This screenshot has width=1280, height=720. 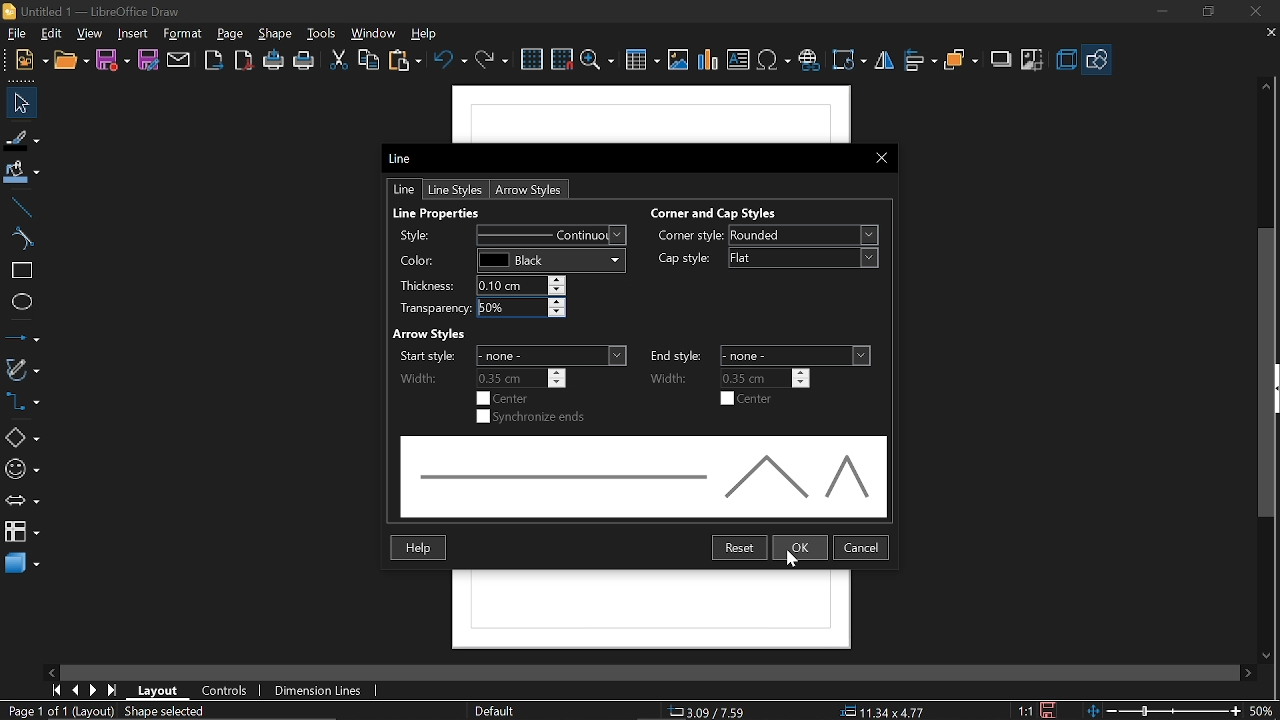 What do you see at coordinates (274, 33) in the screenshot?
I see `shape` at bounding box center [274, 33].